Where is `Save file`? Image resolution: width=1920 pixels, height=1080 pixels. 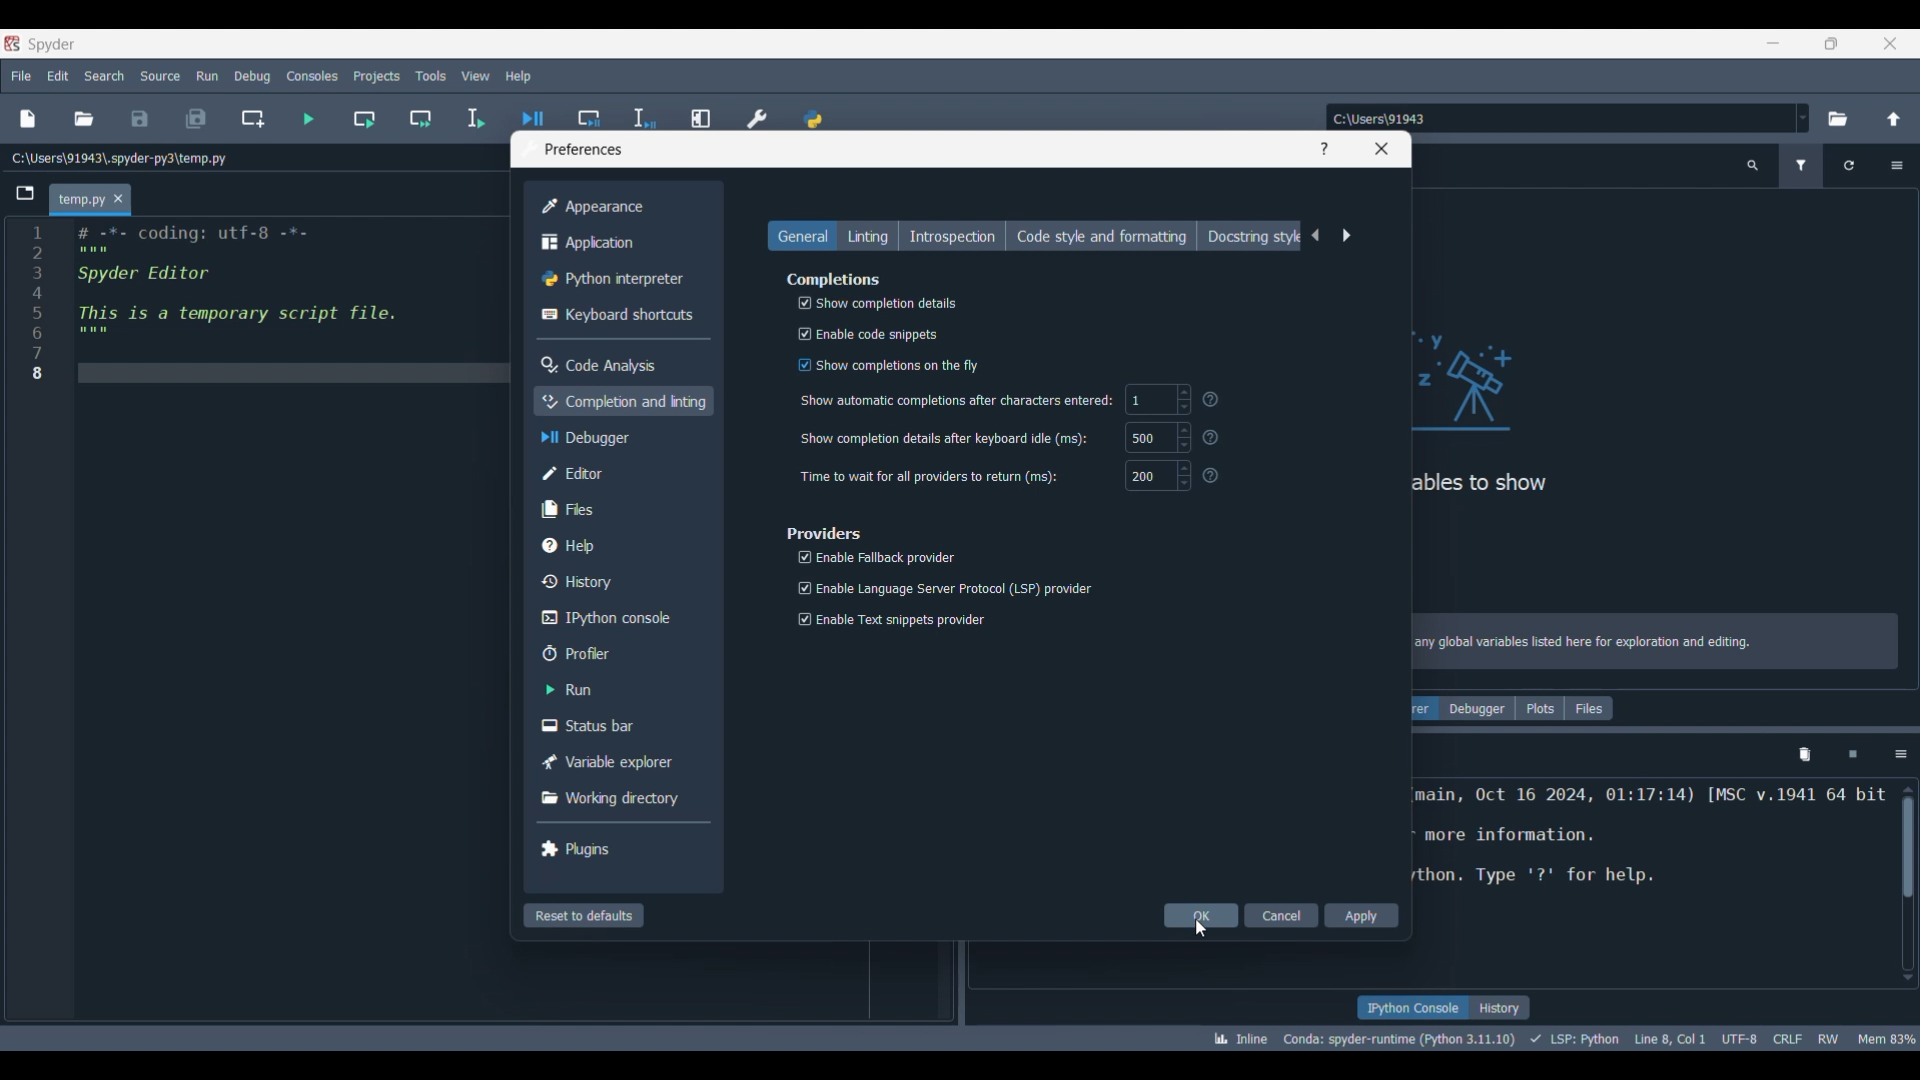
Save file is located at coordinates (140, 119).